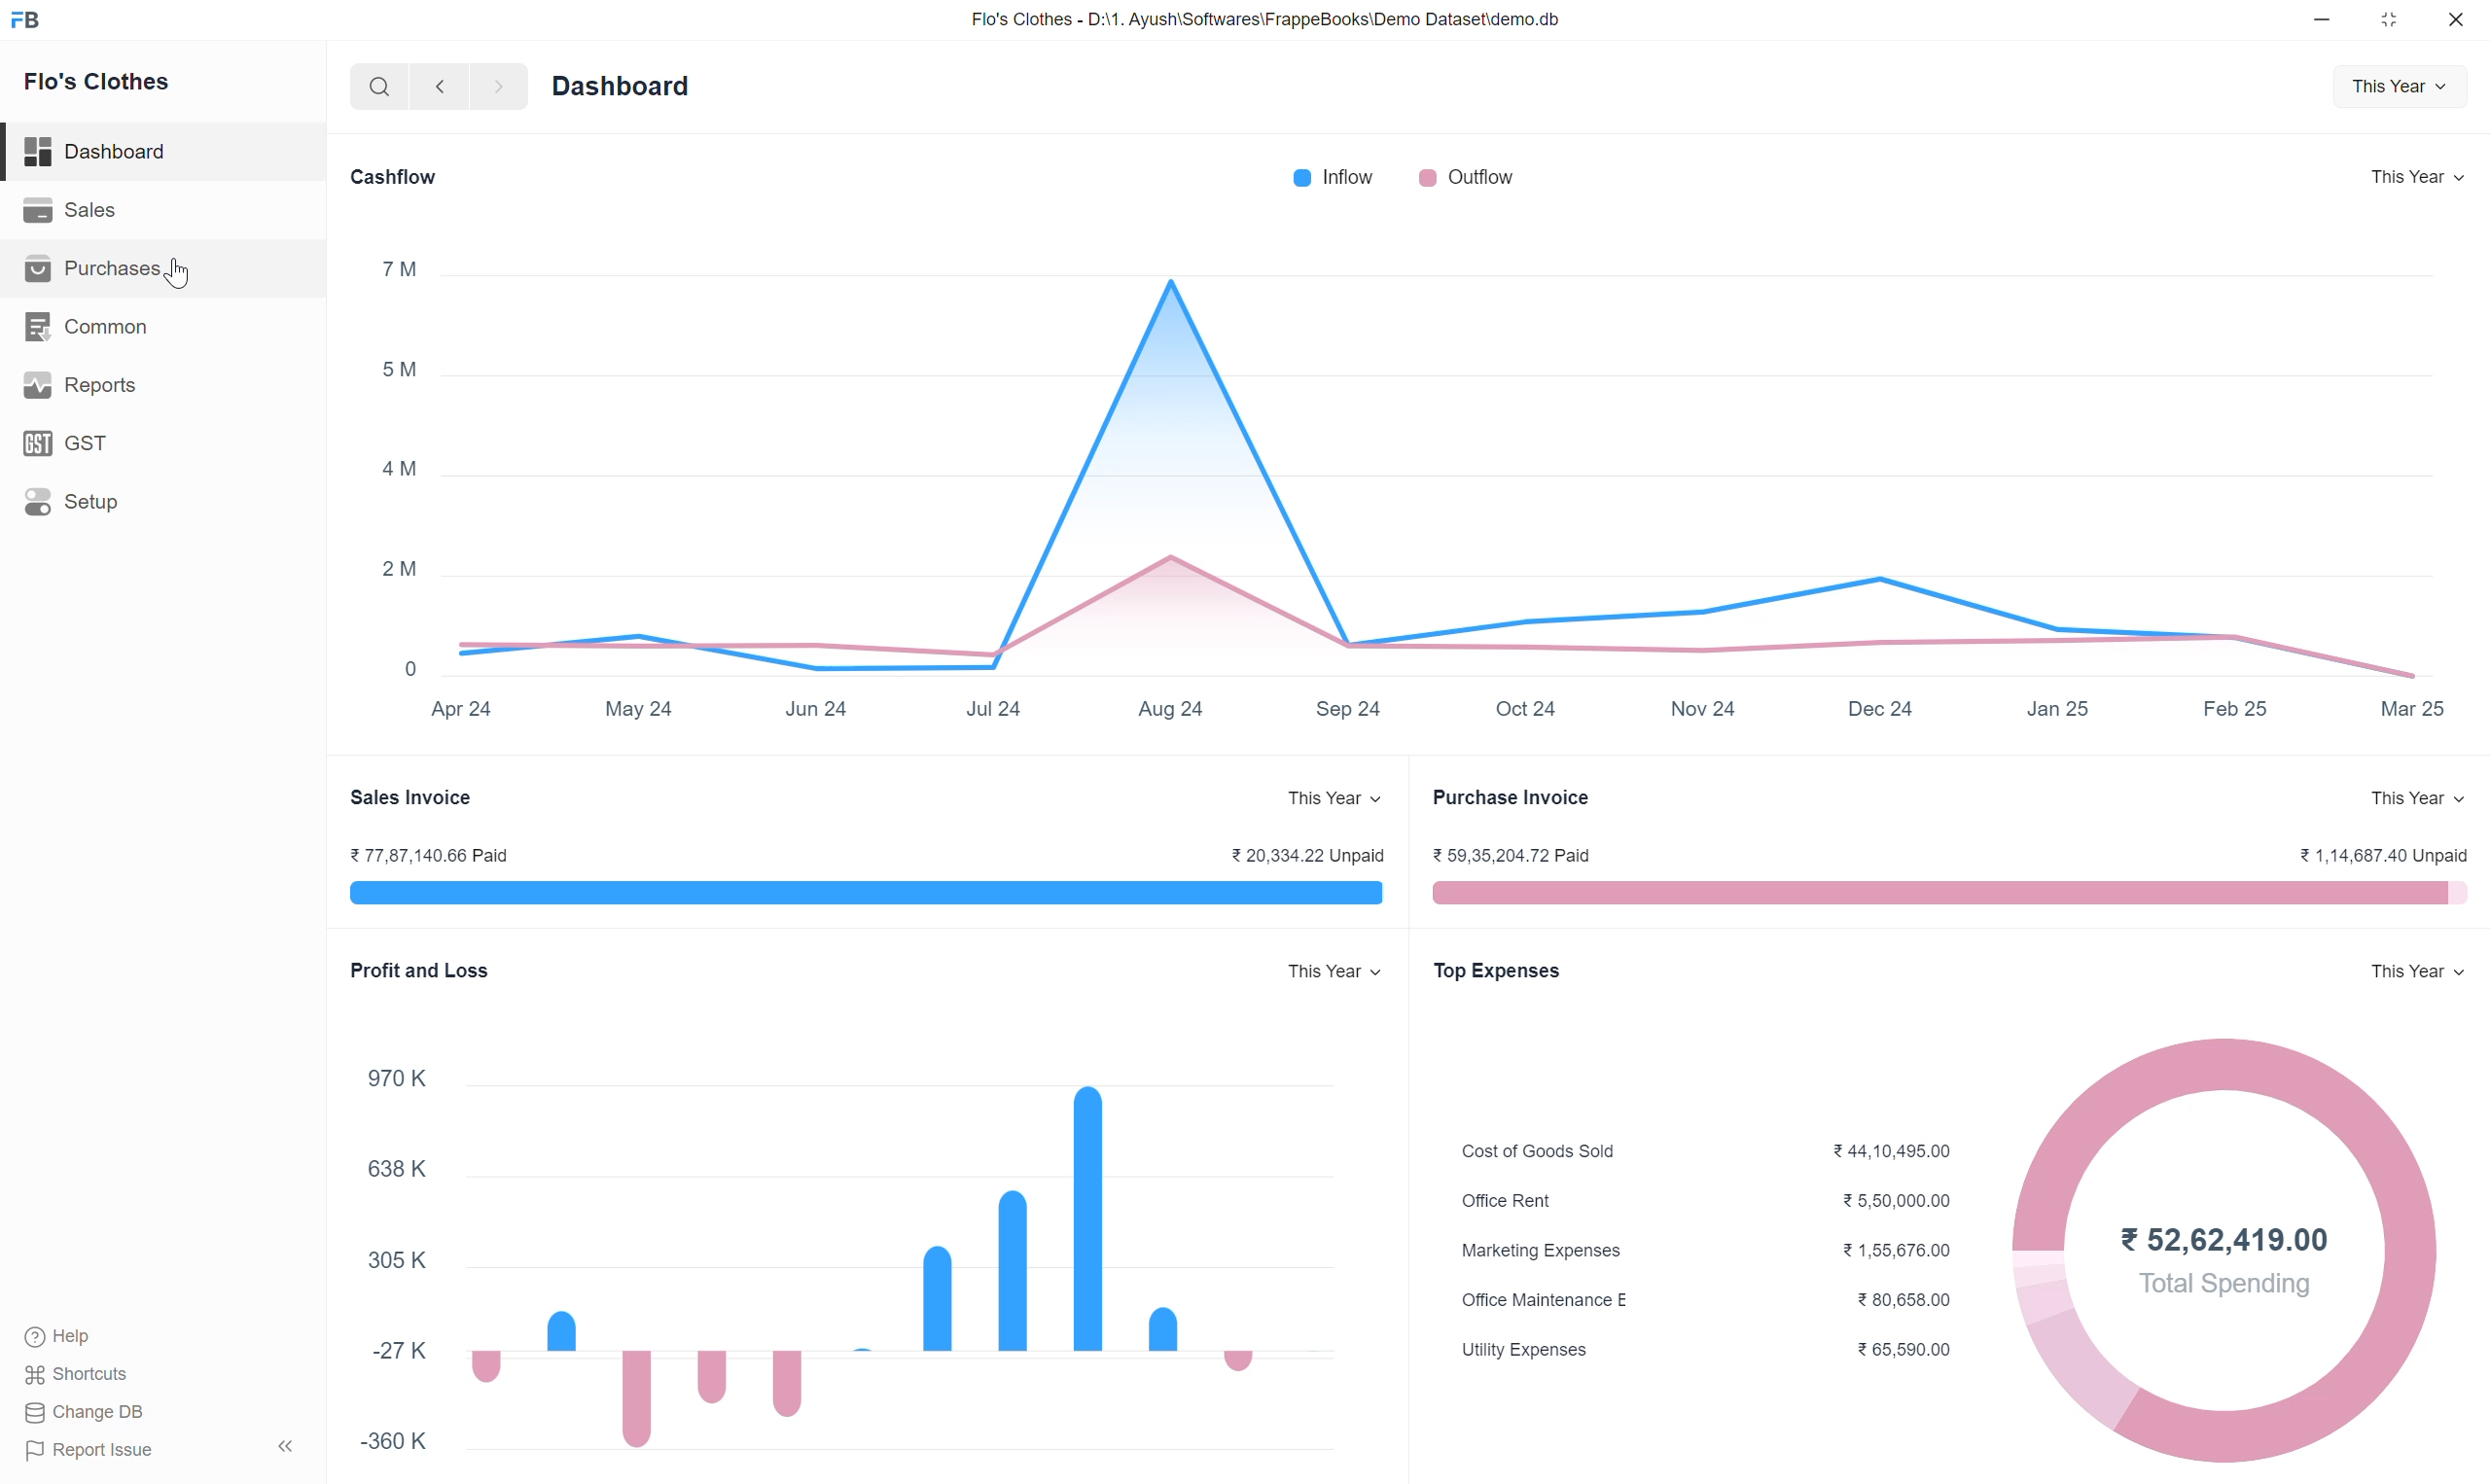  Describe the element at coordinates (624, 83) in the screenshot. I see `dashboard` at that location.